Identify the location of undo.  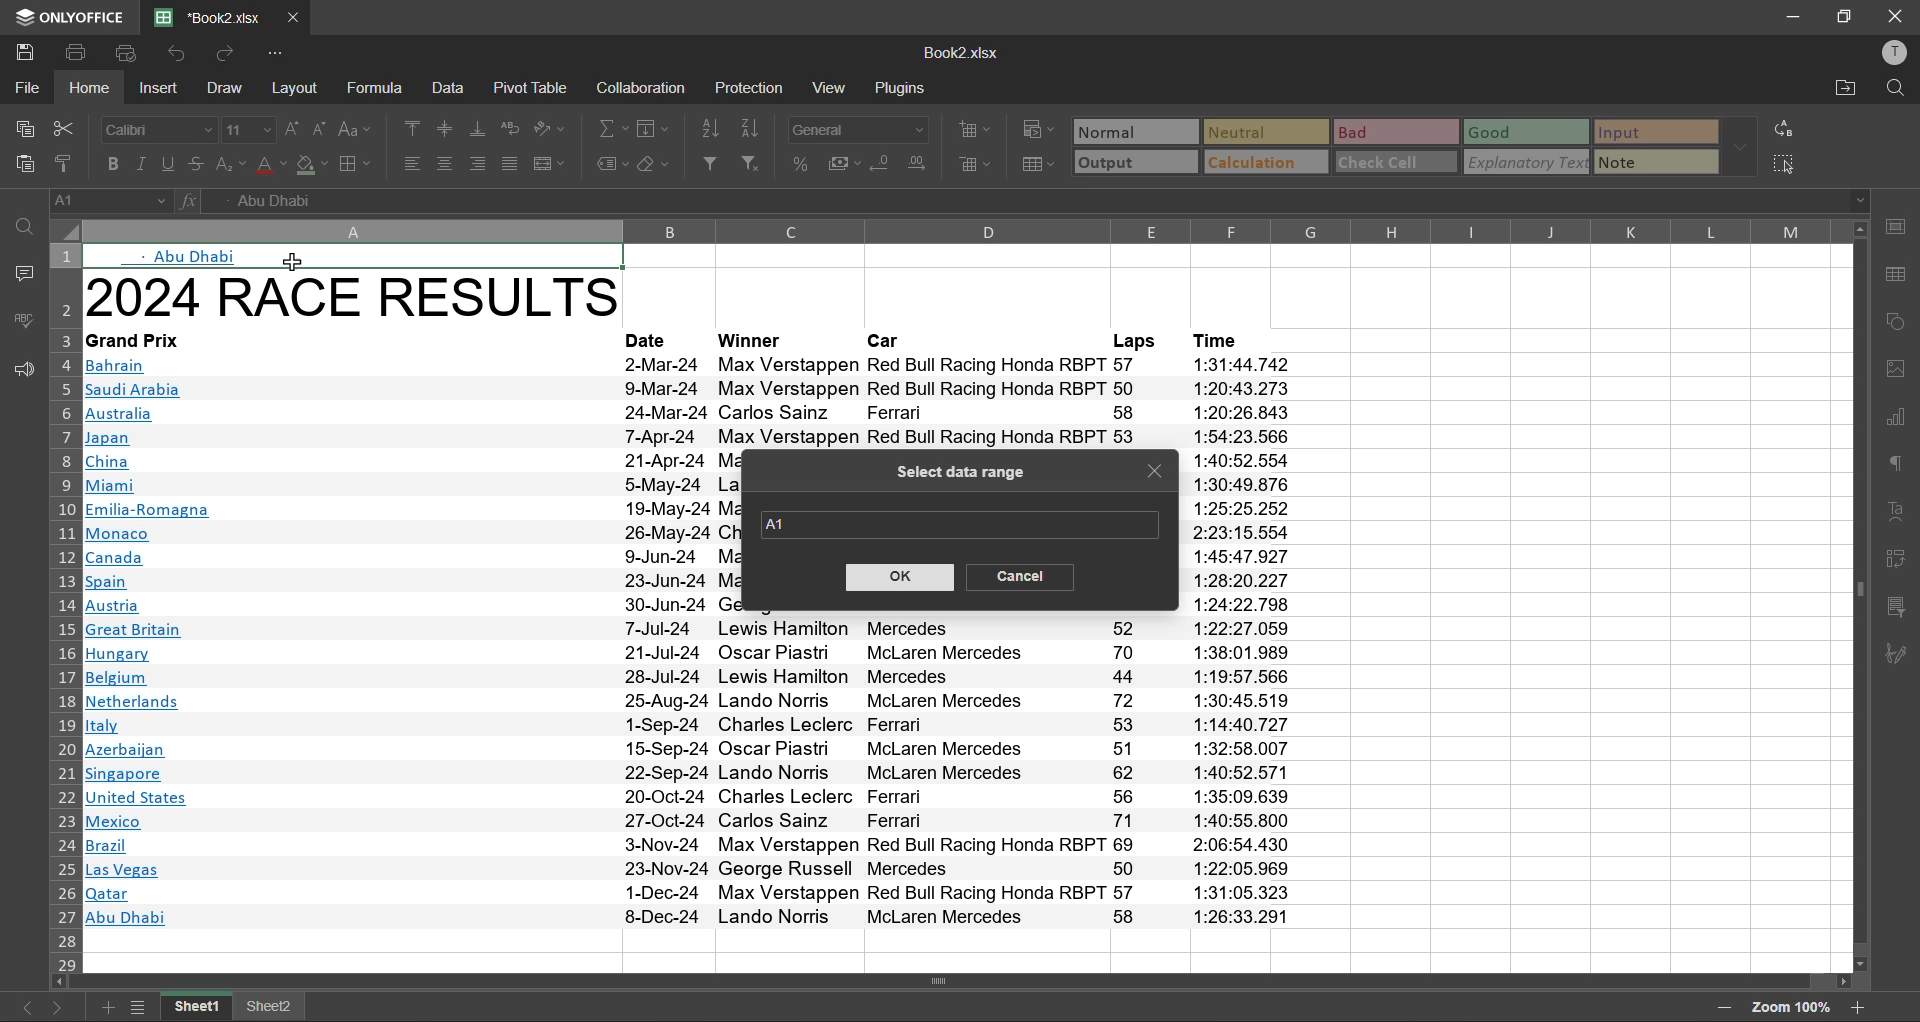
(177, 53).